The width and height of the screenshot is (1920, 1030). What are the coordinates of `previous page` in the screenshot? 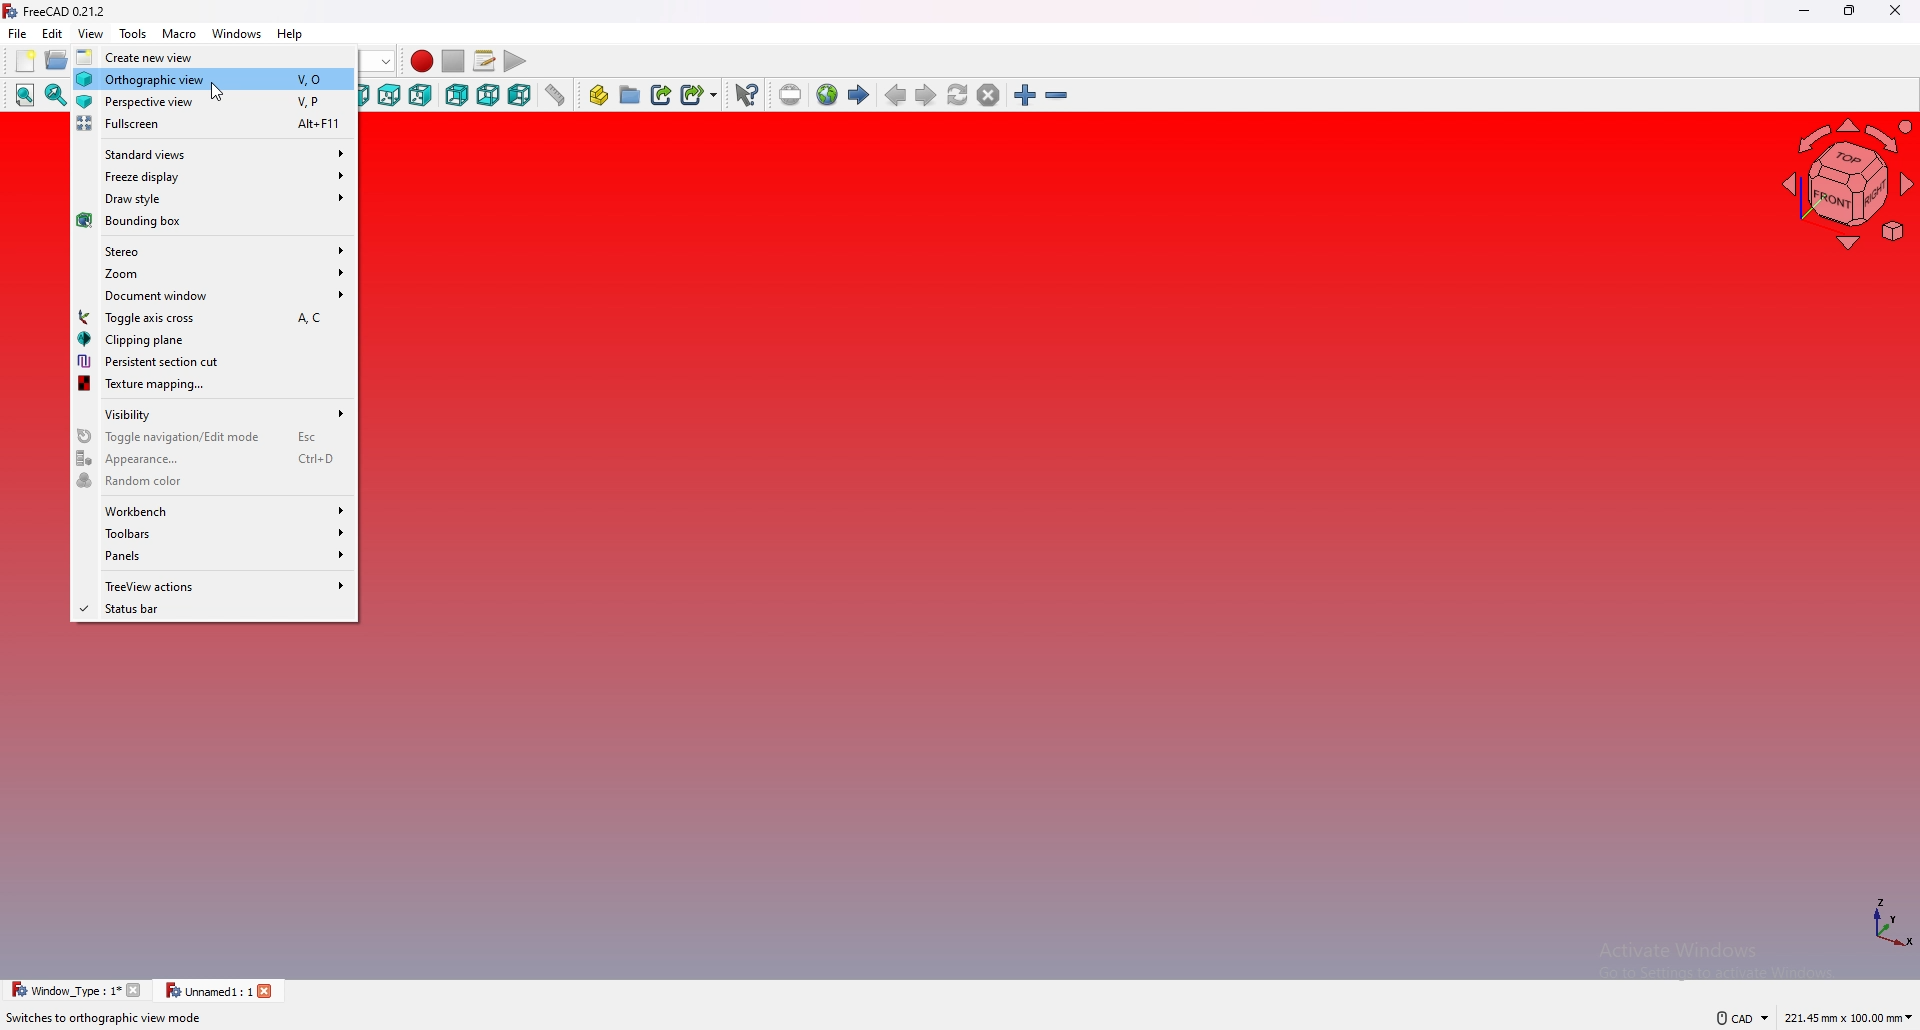 It's located at (897, 96).